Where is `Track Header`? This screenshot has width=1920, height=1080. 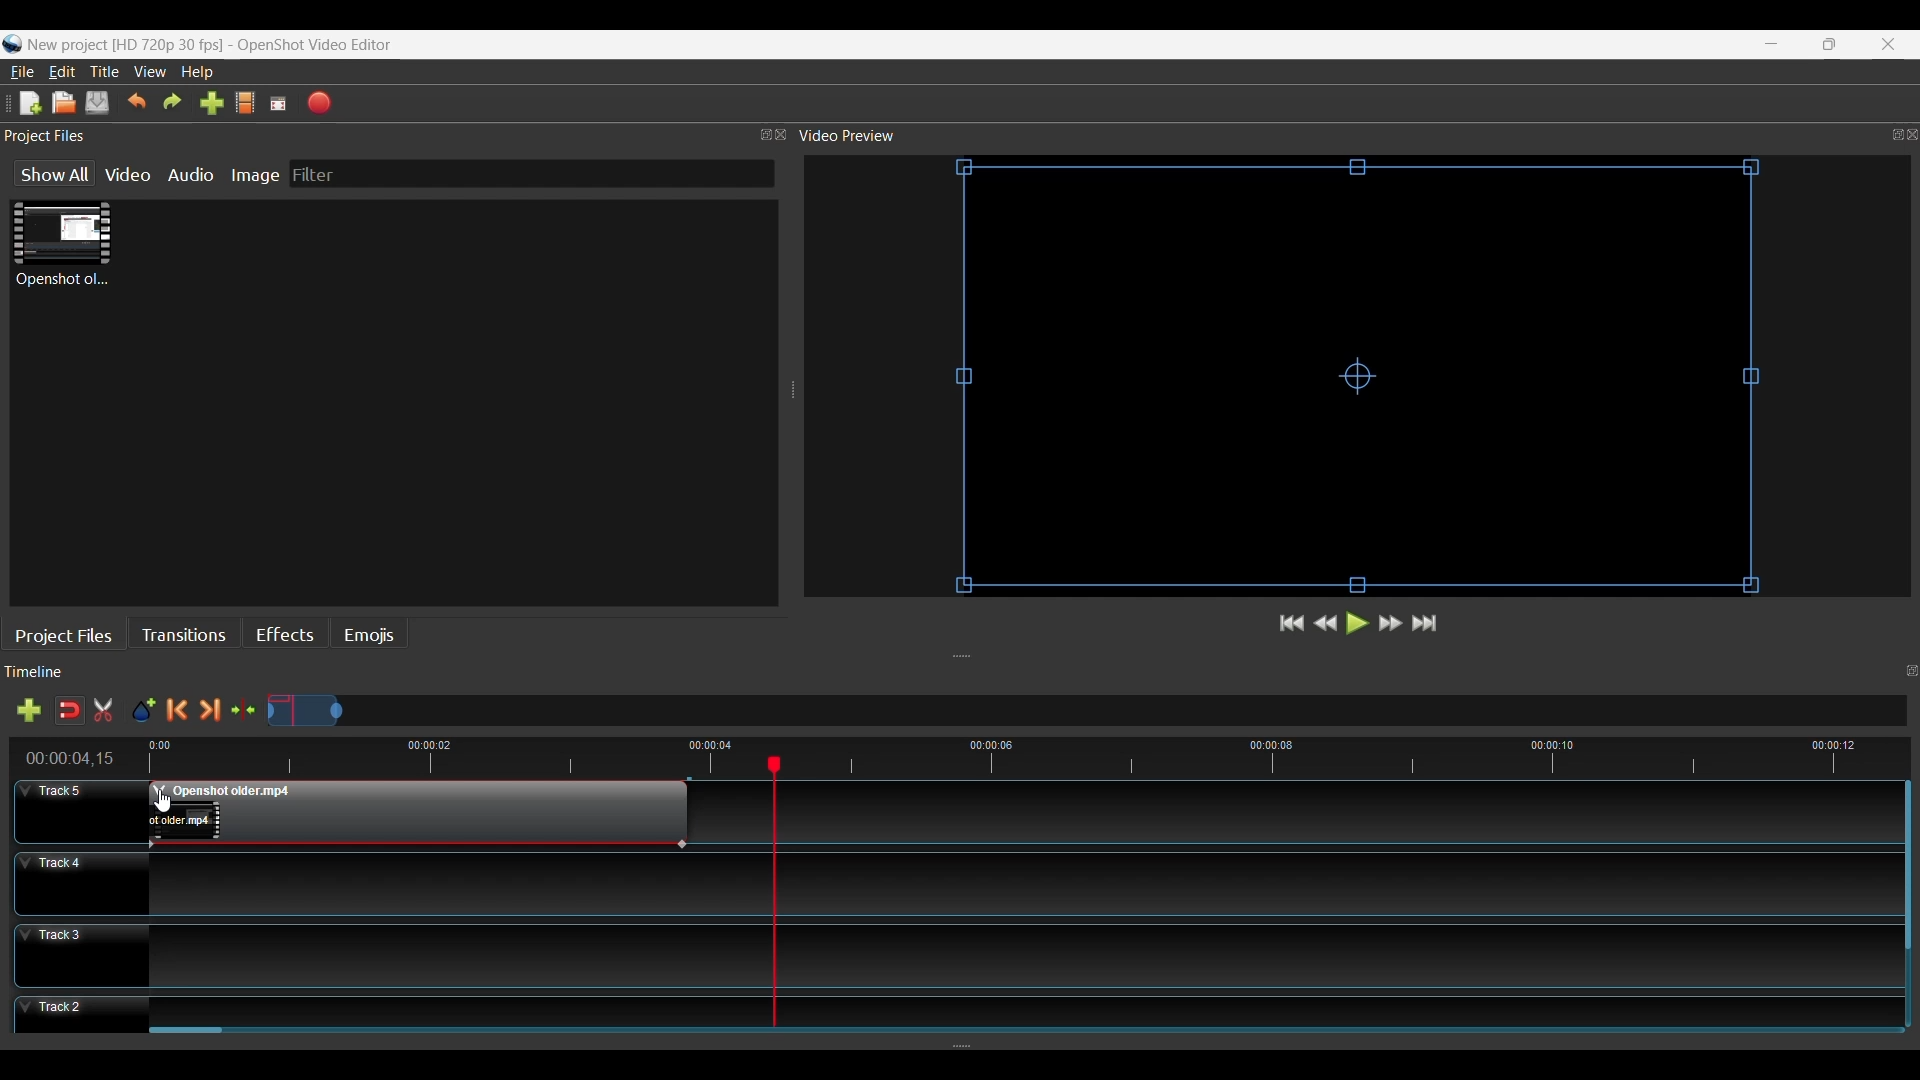
Track Header is located at coordinates (80, 810).